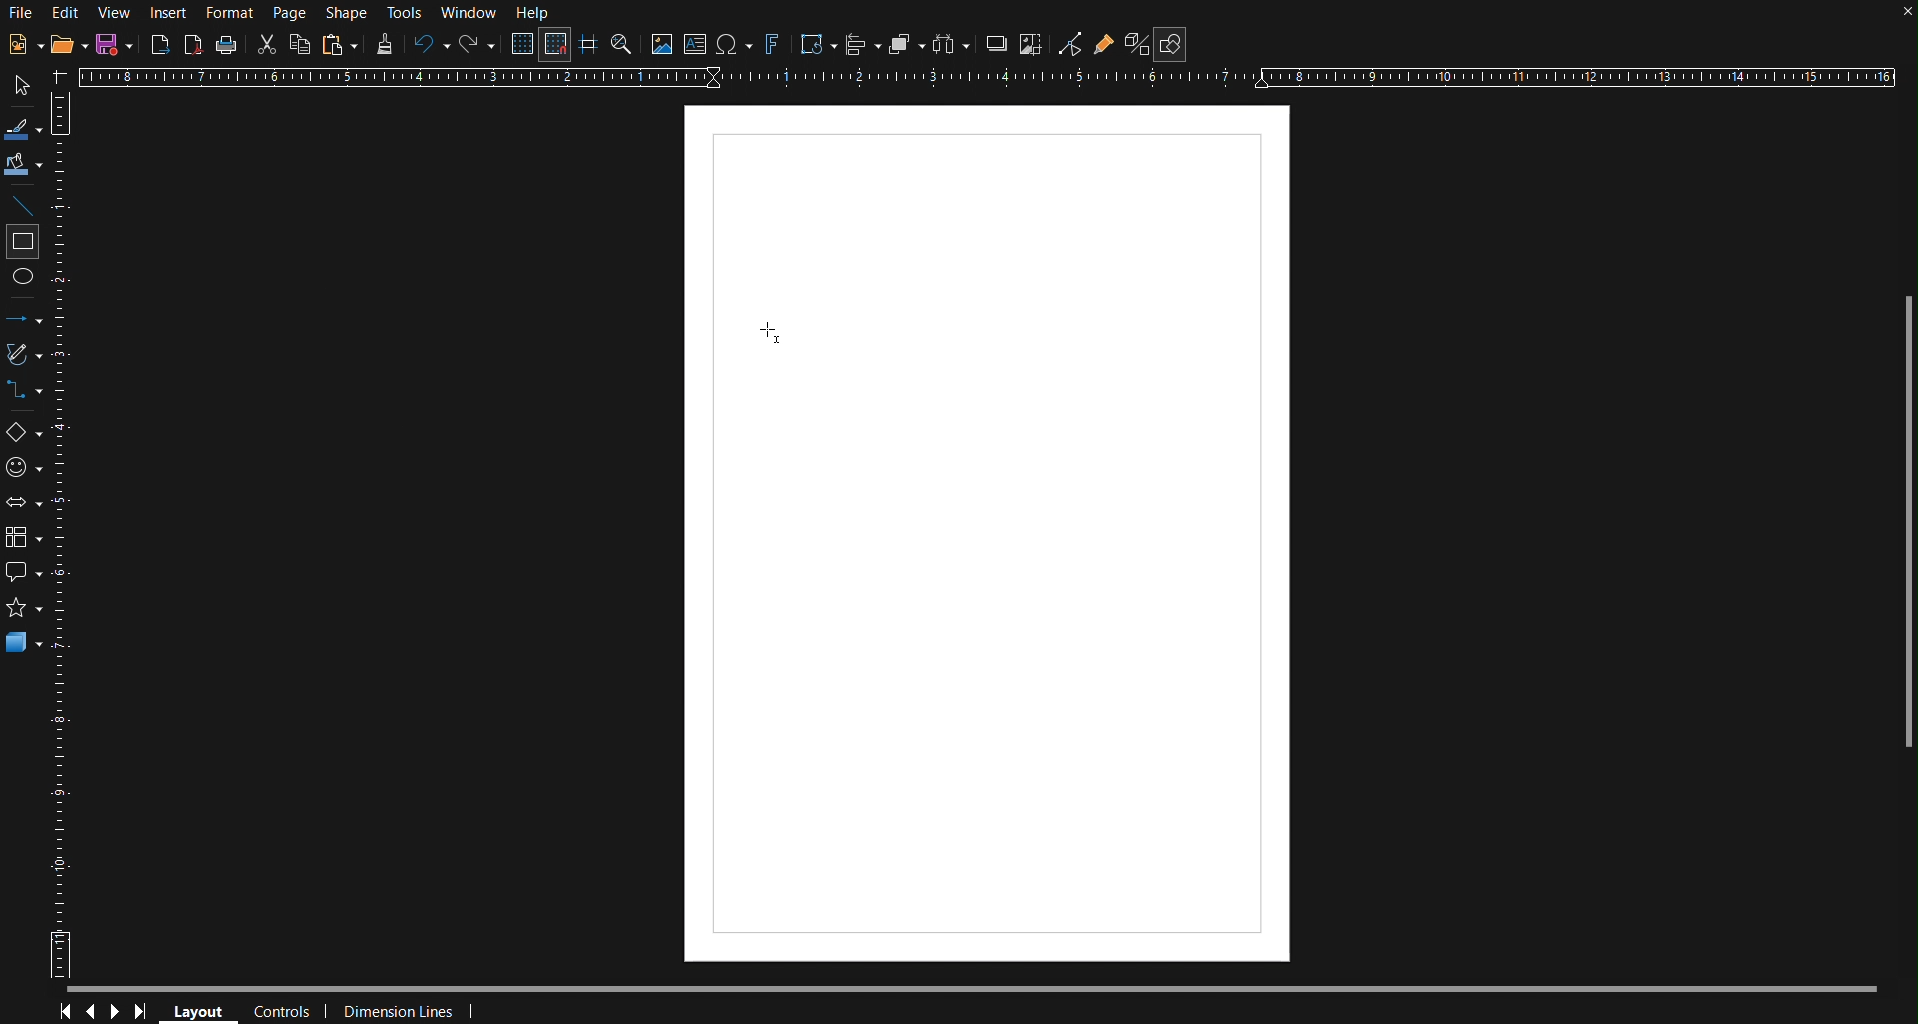 Image resolution: width=1918 pixels, height=1024 pixels. I want to click on Format, so click(228, 14).